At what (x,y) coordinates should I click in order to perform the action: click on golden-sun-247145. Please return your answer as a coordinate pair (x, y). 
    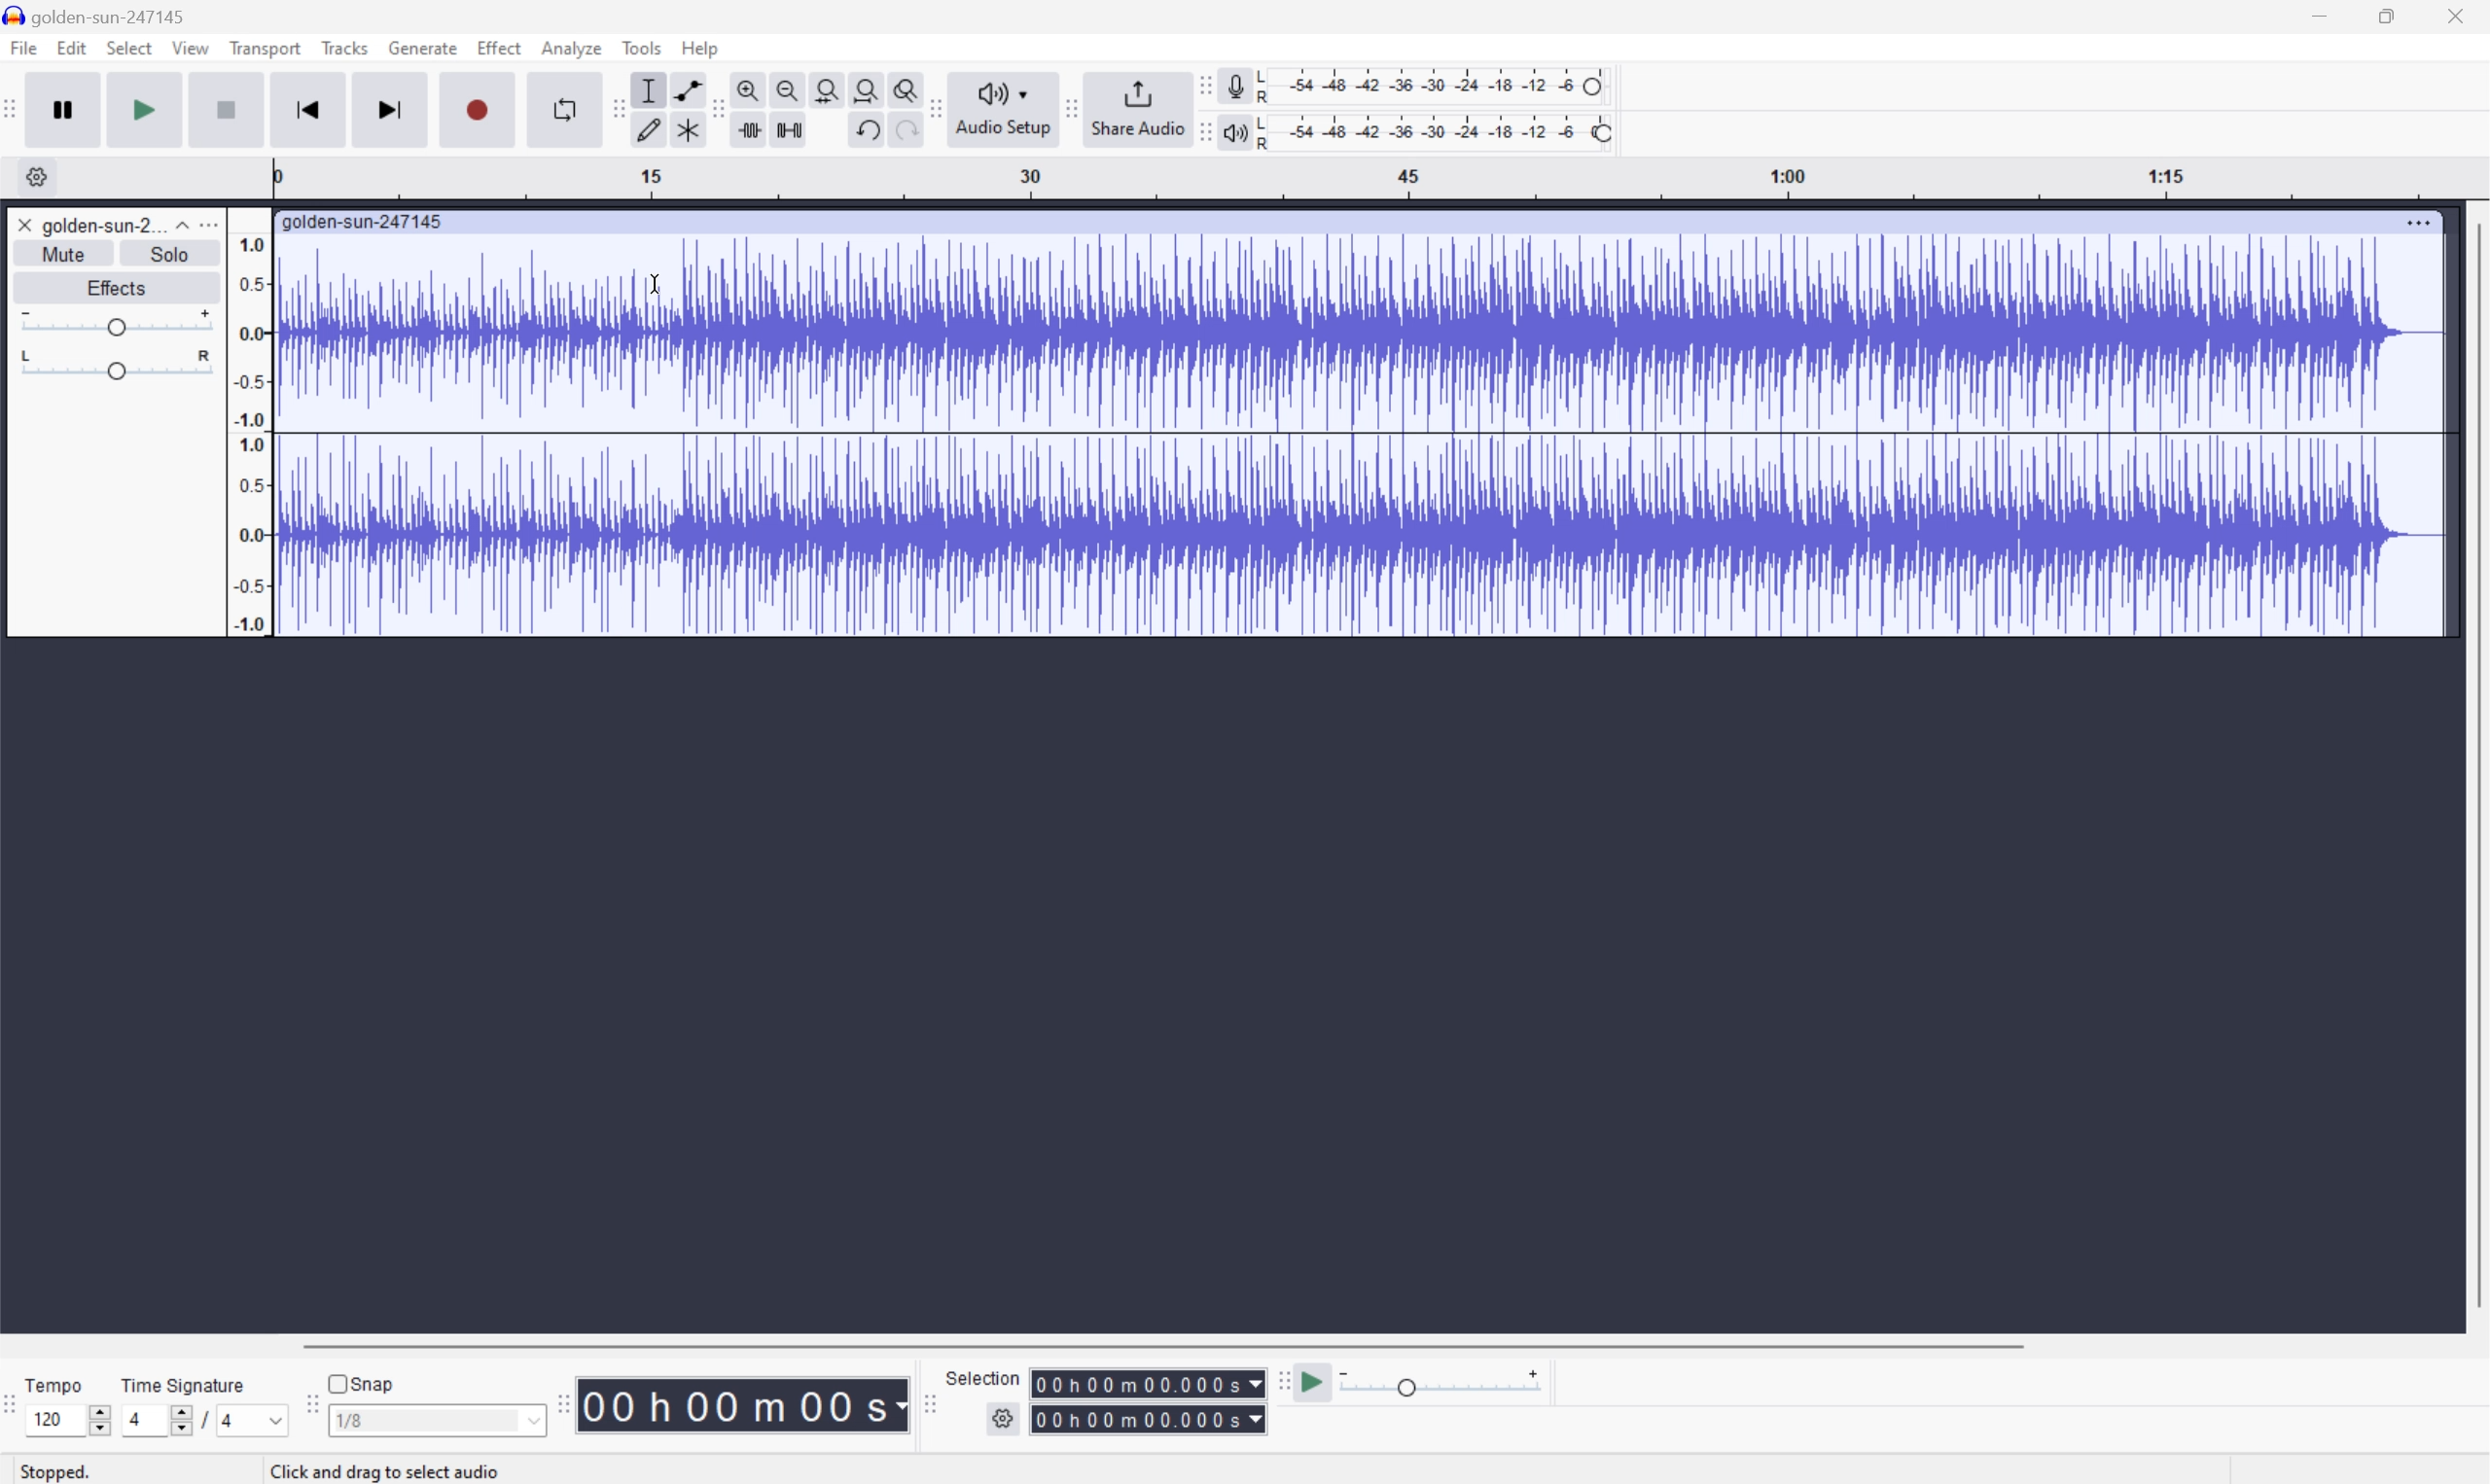
    Looking at the image, I should click on (363, 220).